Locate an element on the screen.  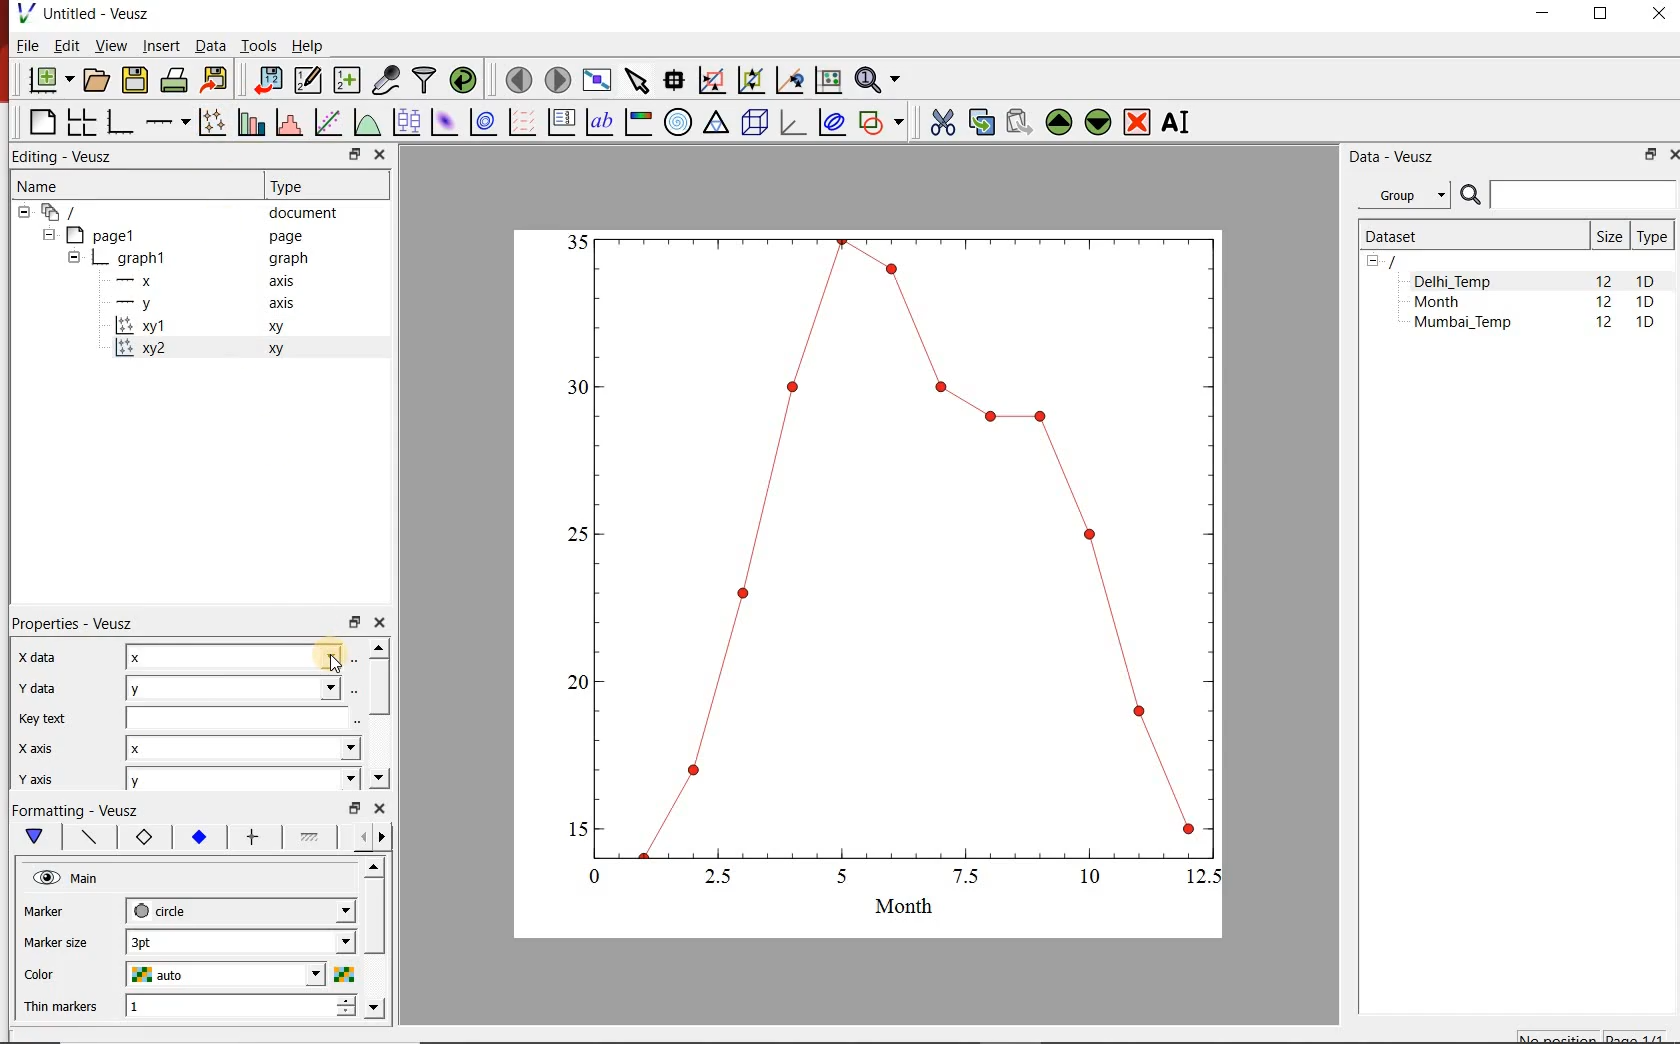
1 is located at coordinates (241, 1008).